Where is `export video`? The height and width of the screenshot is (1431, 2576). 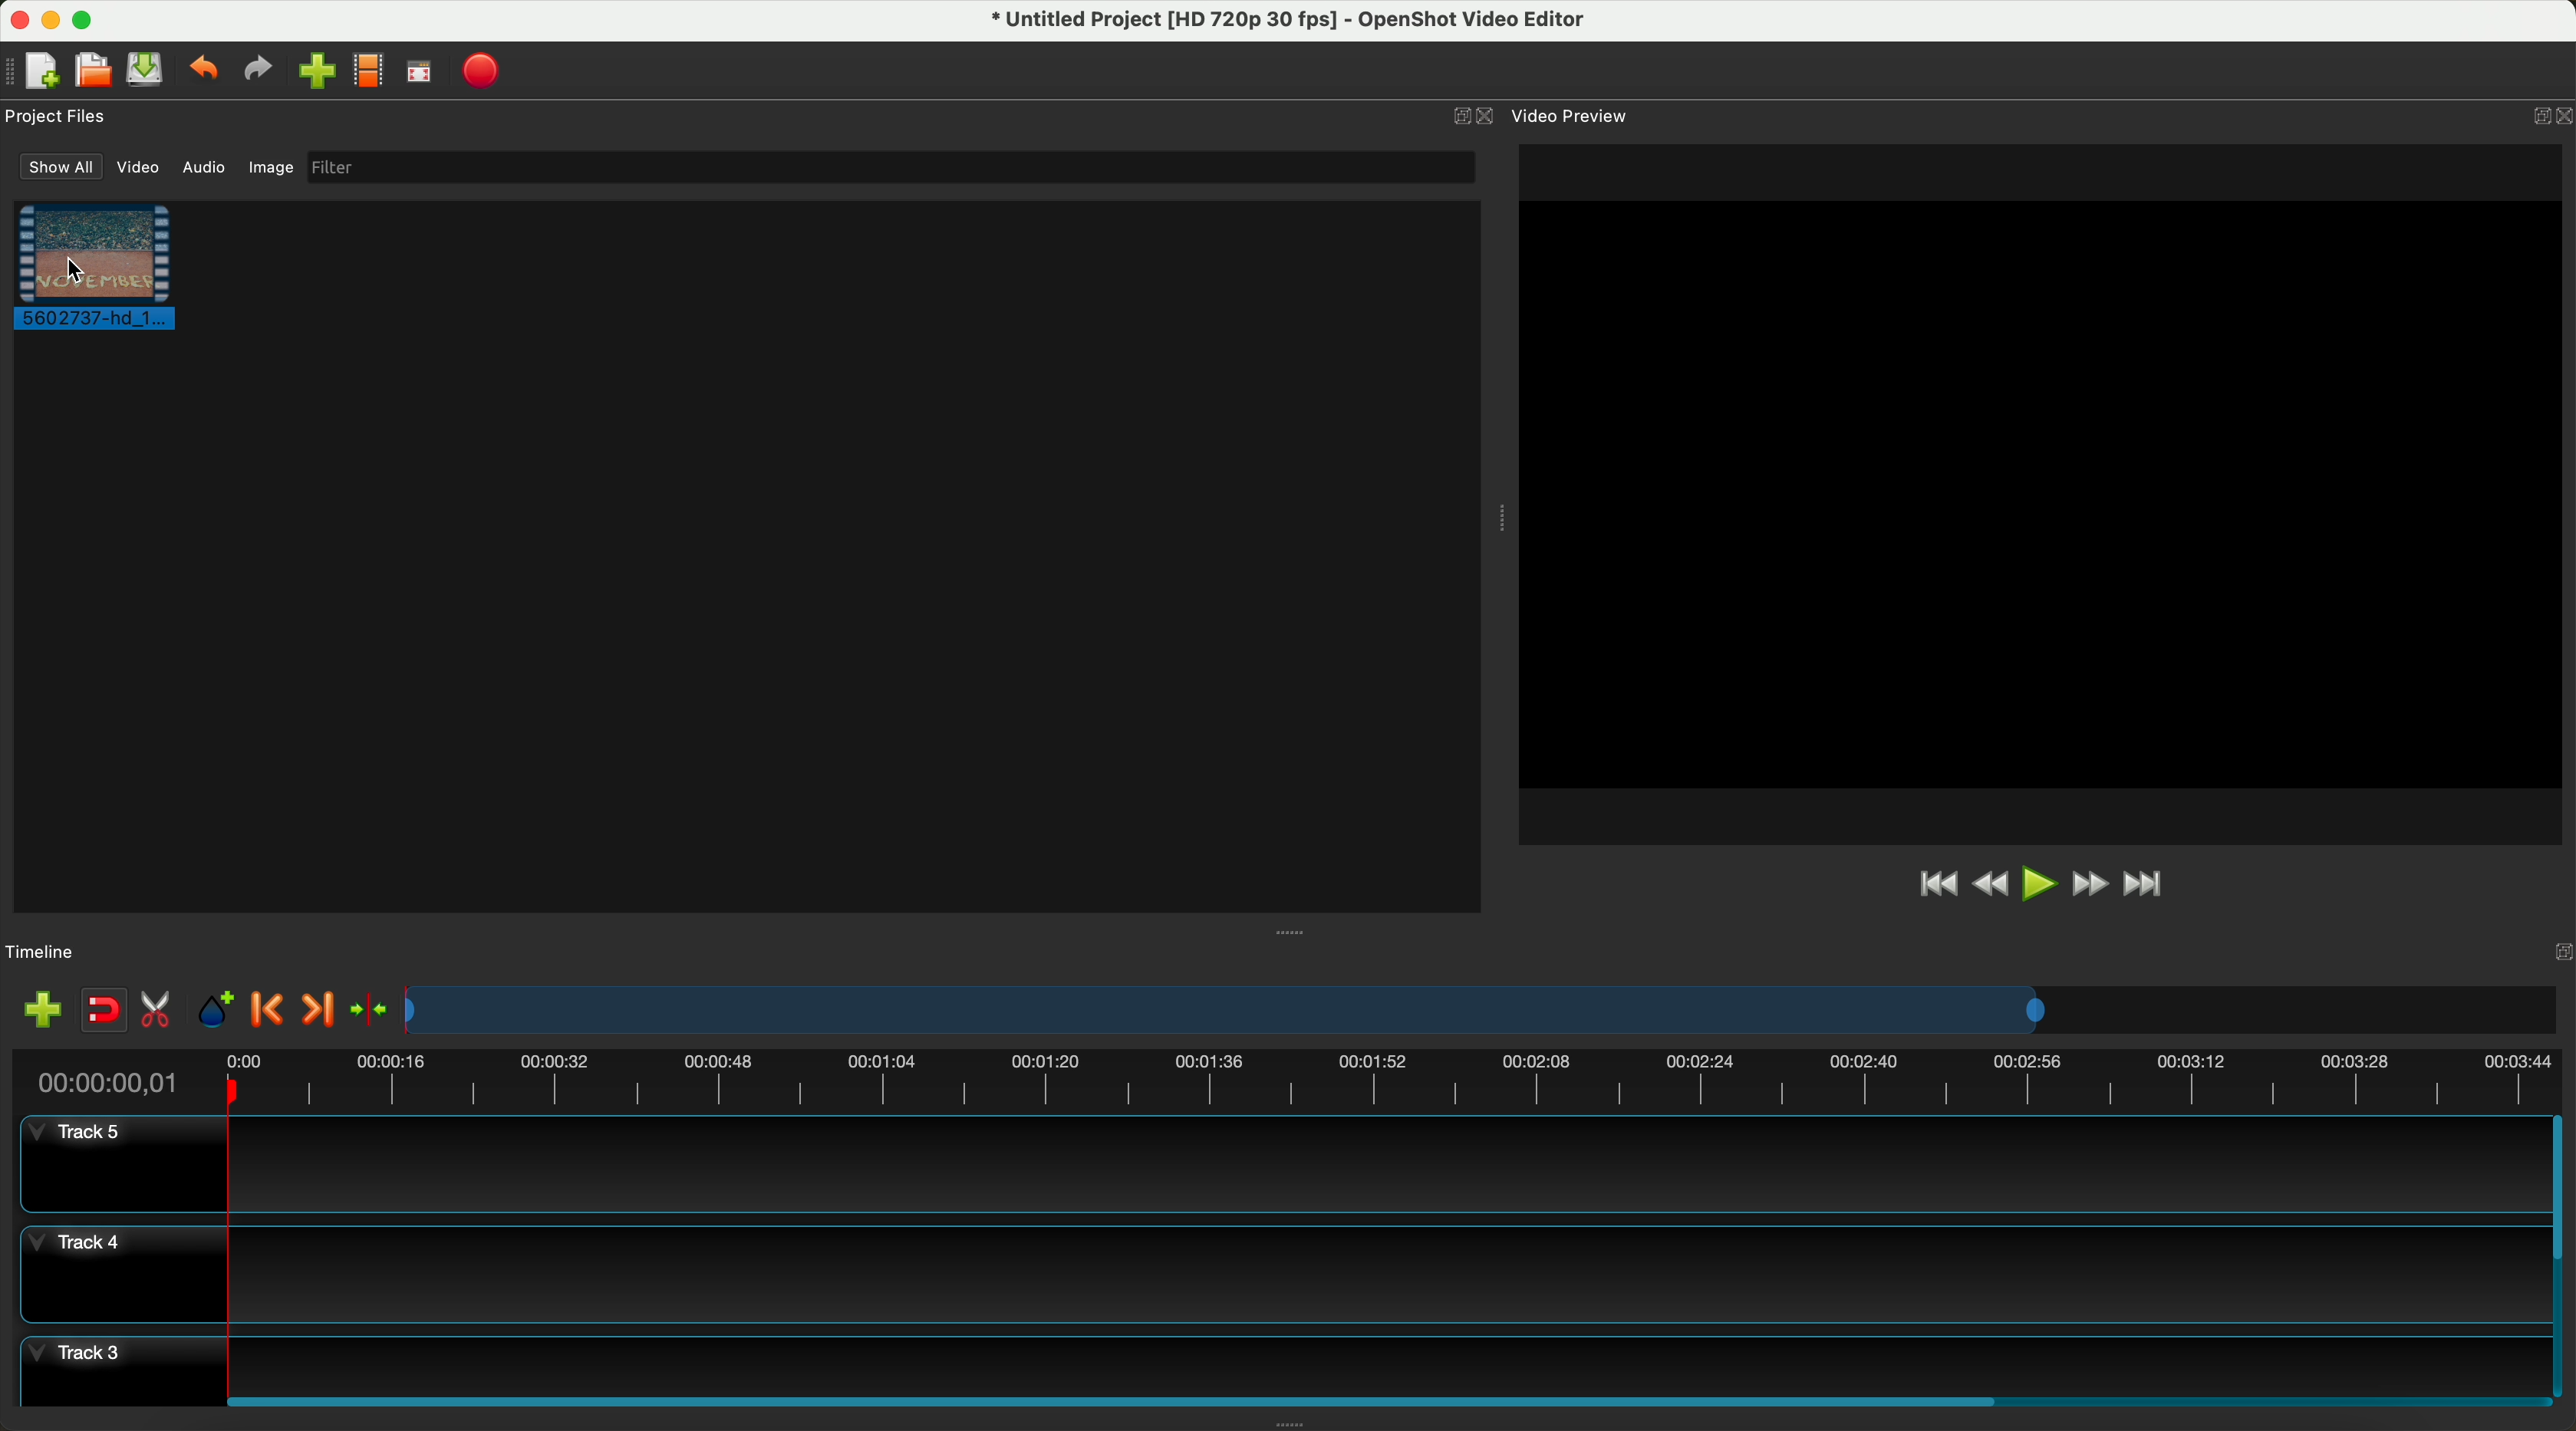
export video is located at coordinates (483, 71).